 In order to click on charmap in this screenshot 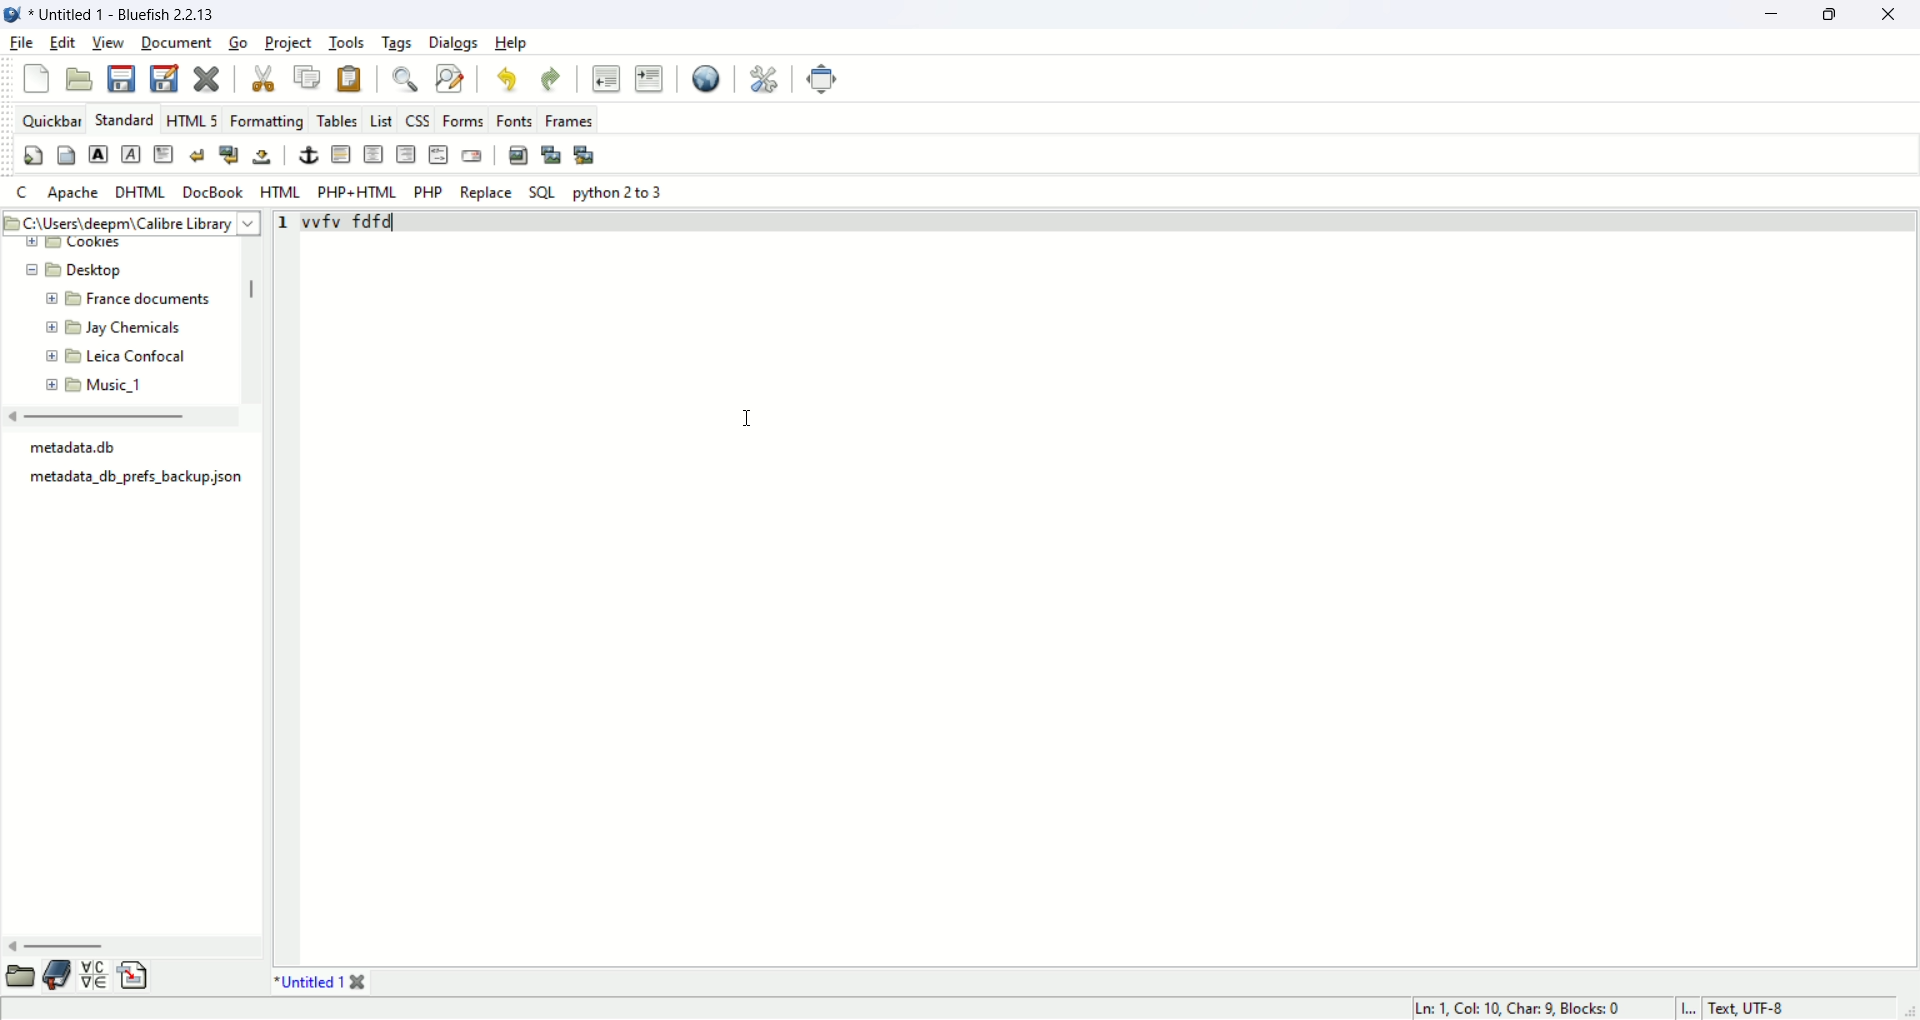, I will do `click(92, 978)`.